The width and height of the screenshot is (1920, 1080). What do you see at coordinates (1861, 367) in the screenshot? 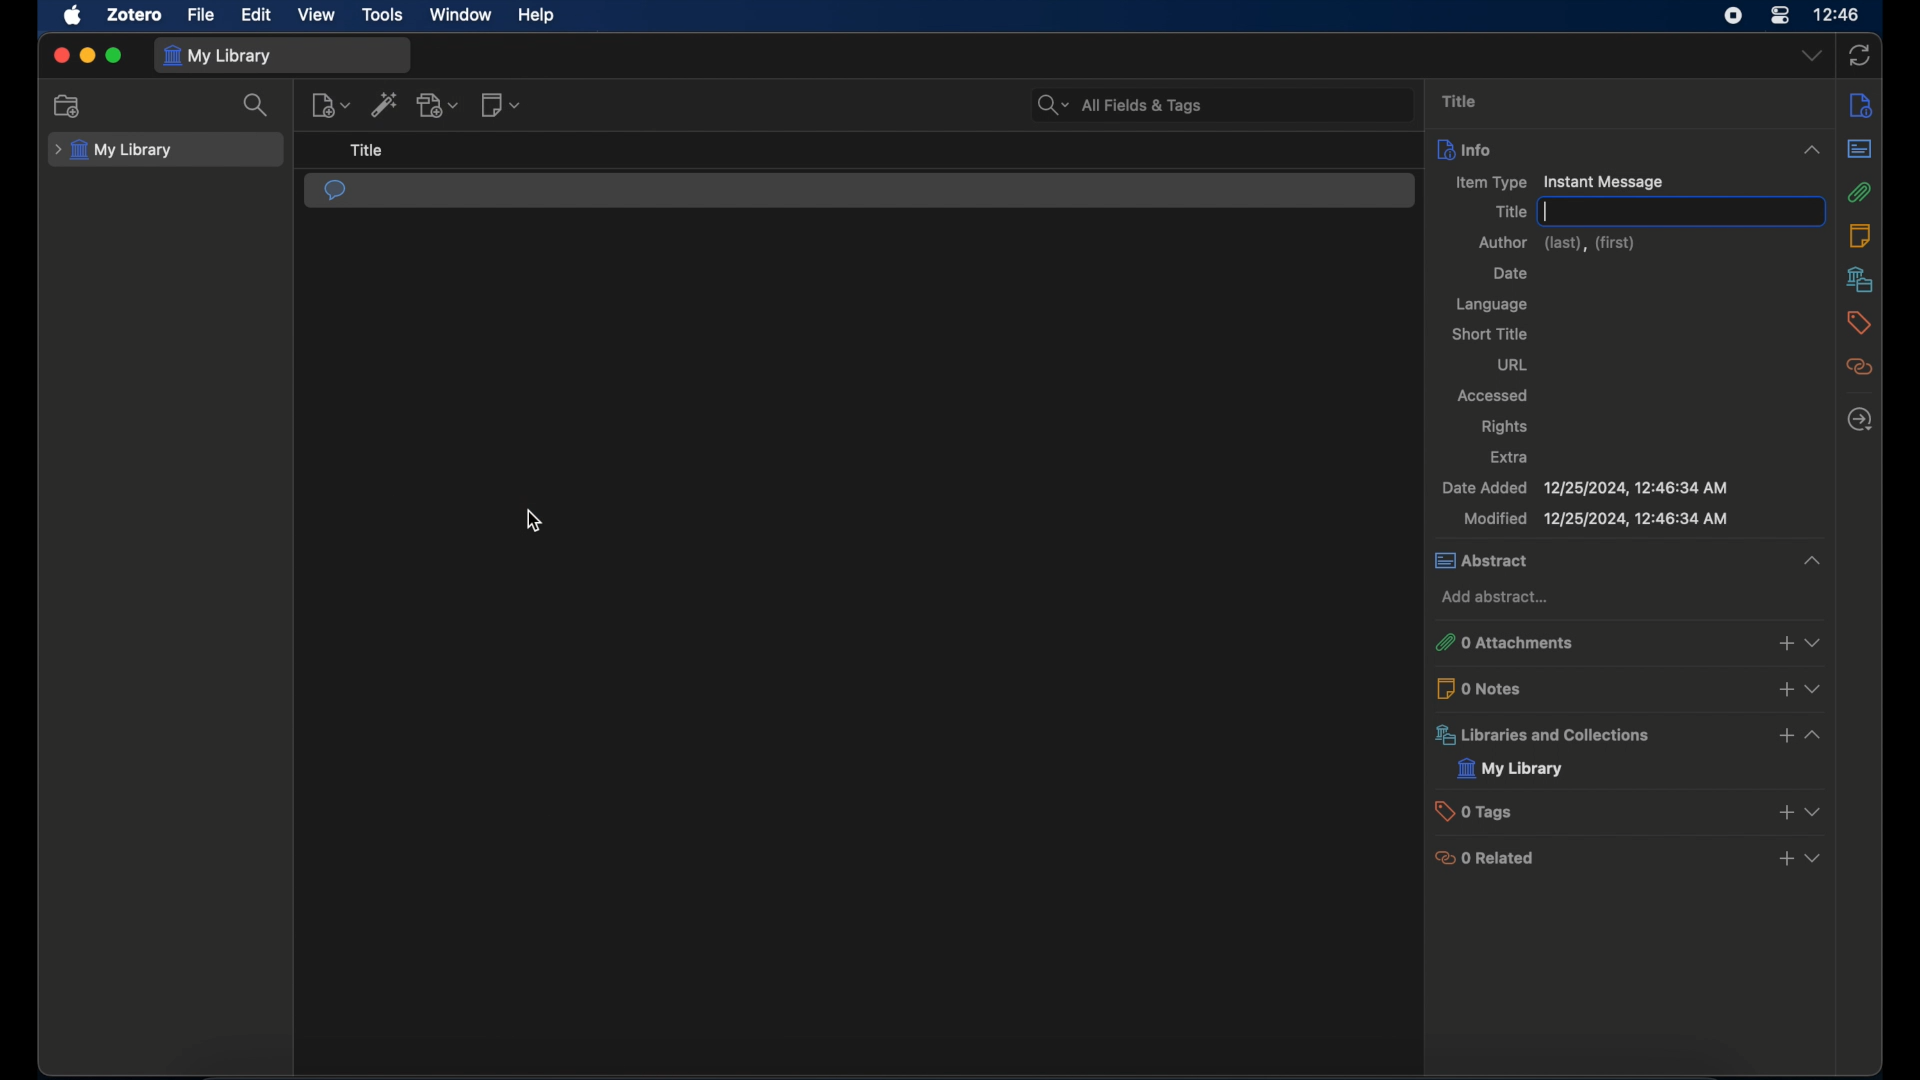
I see `related` at bounding box center [1861, 367].